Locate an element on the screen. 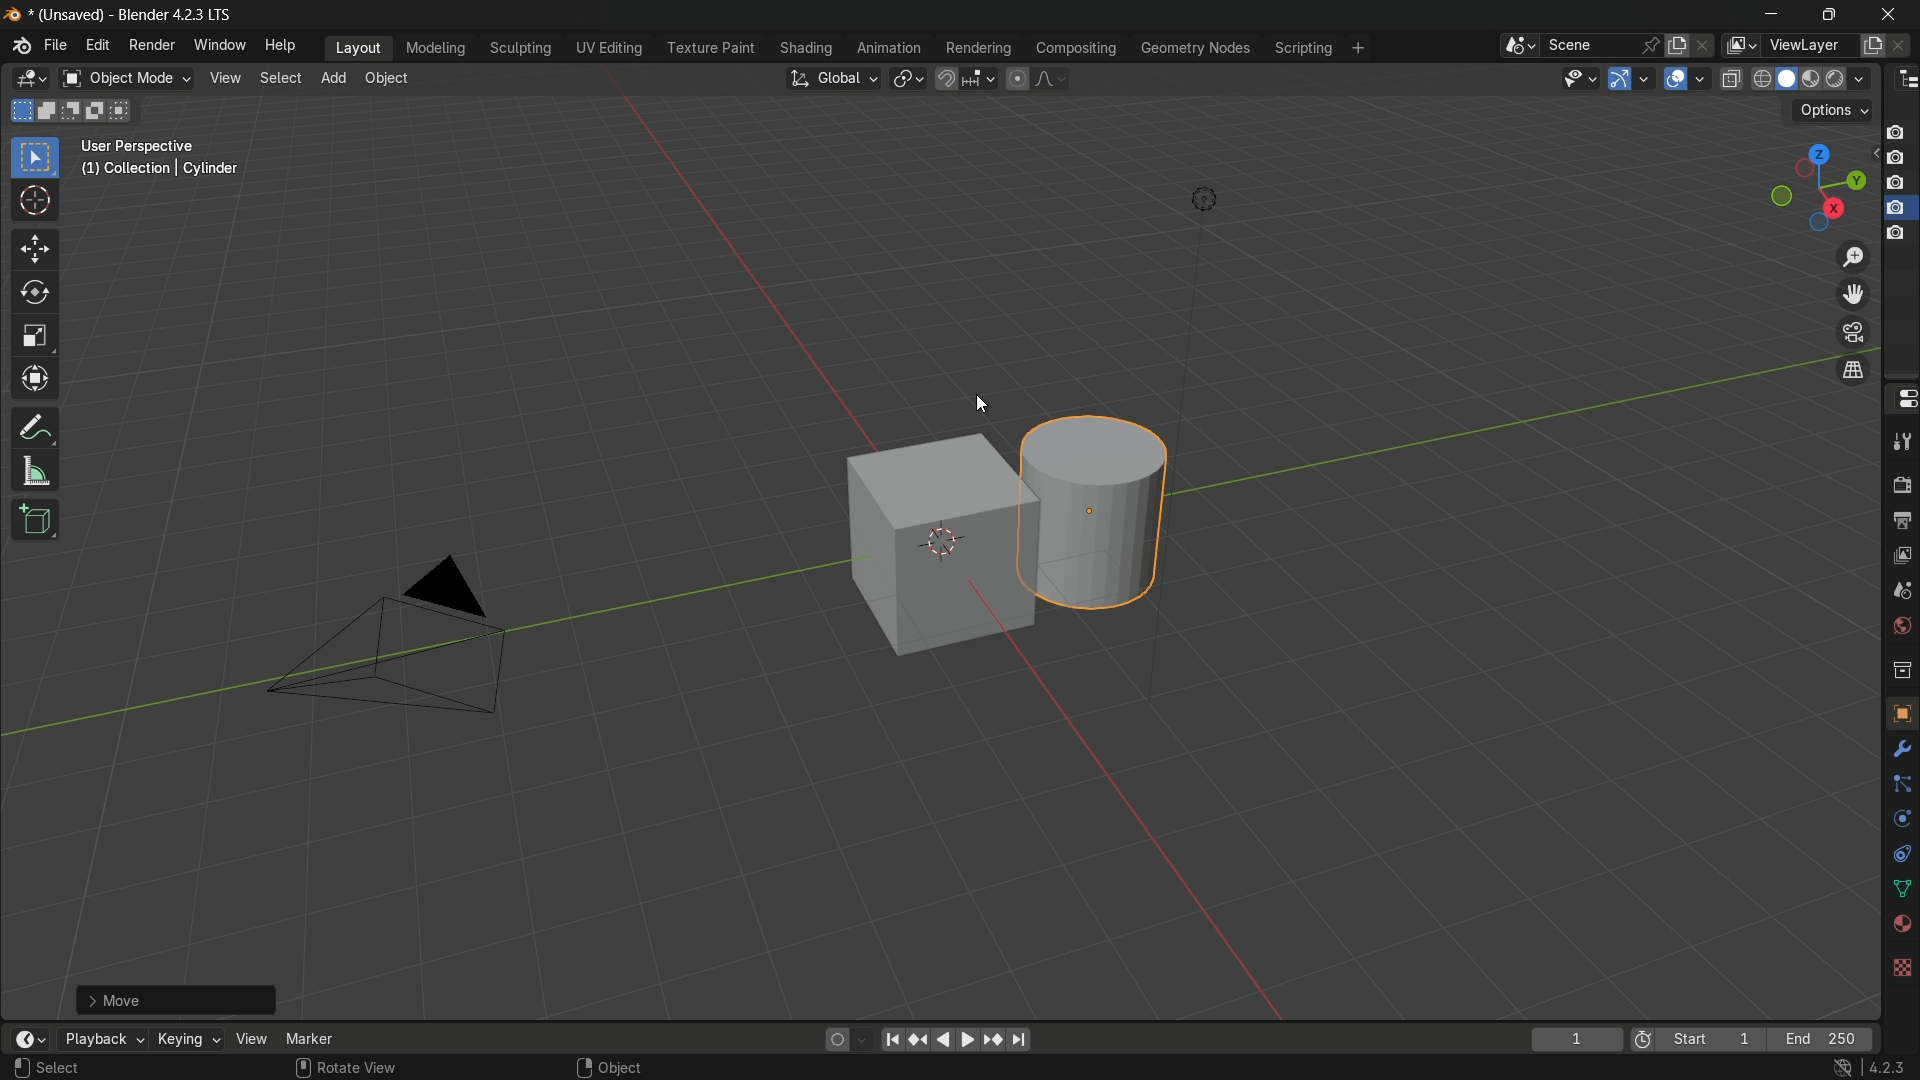  delete scene is located at coordinates (1703, 46).